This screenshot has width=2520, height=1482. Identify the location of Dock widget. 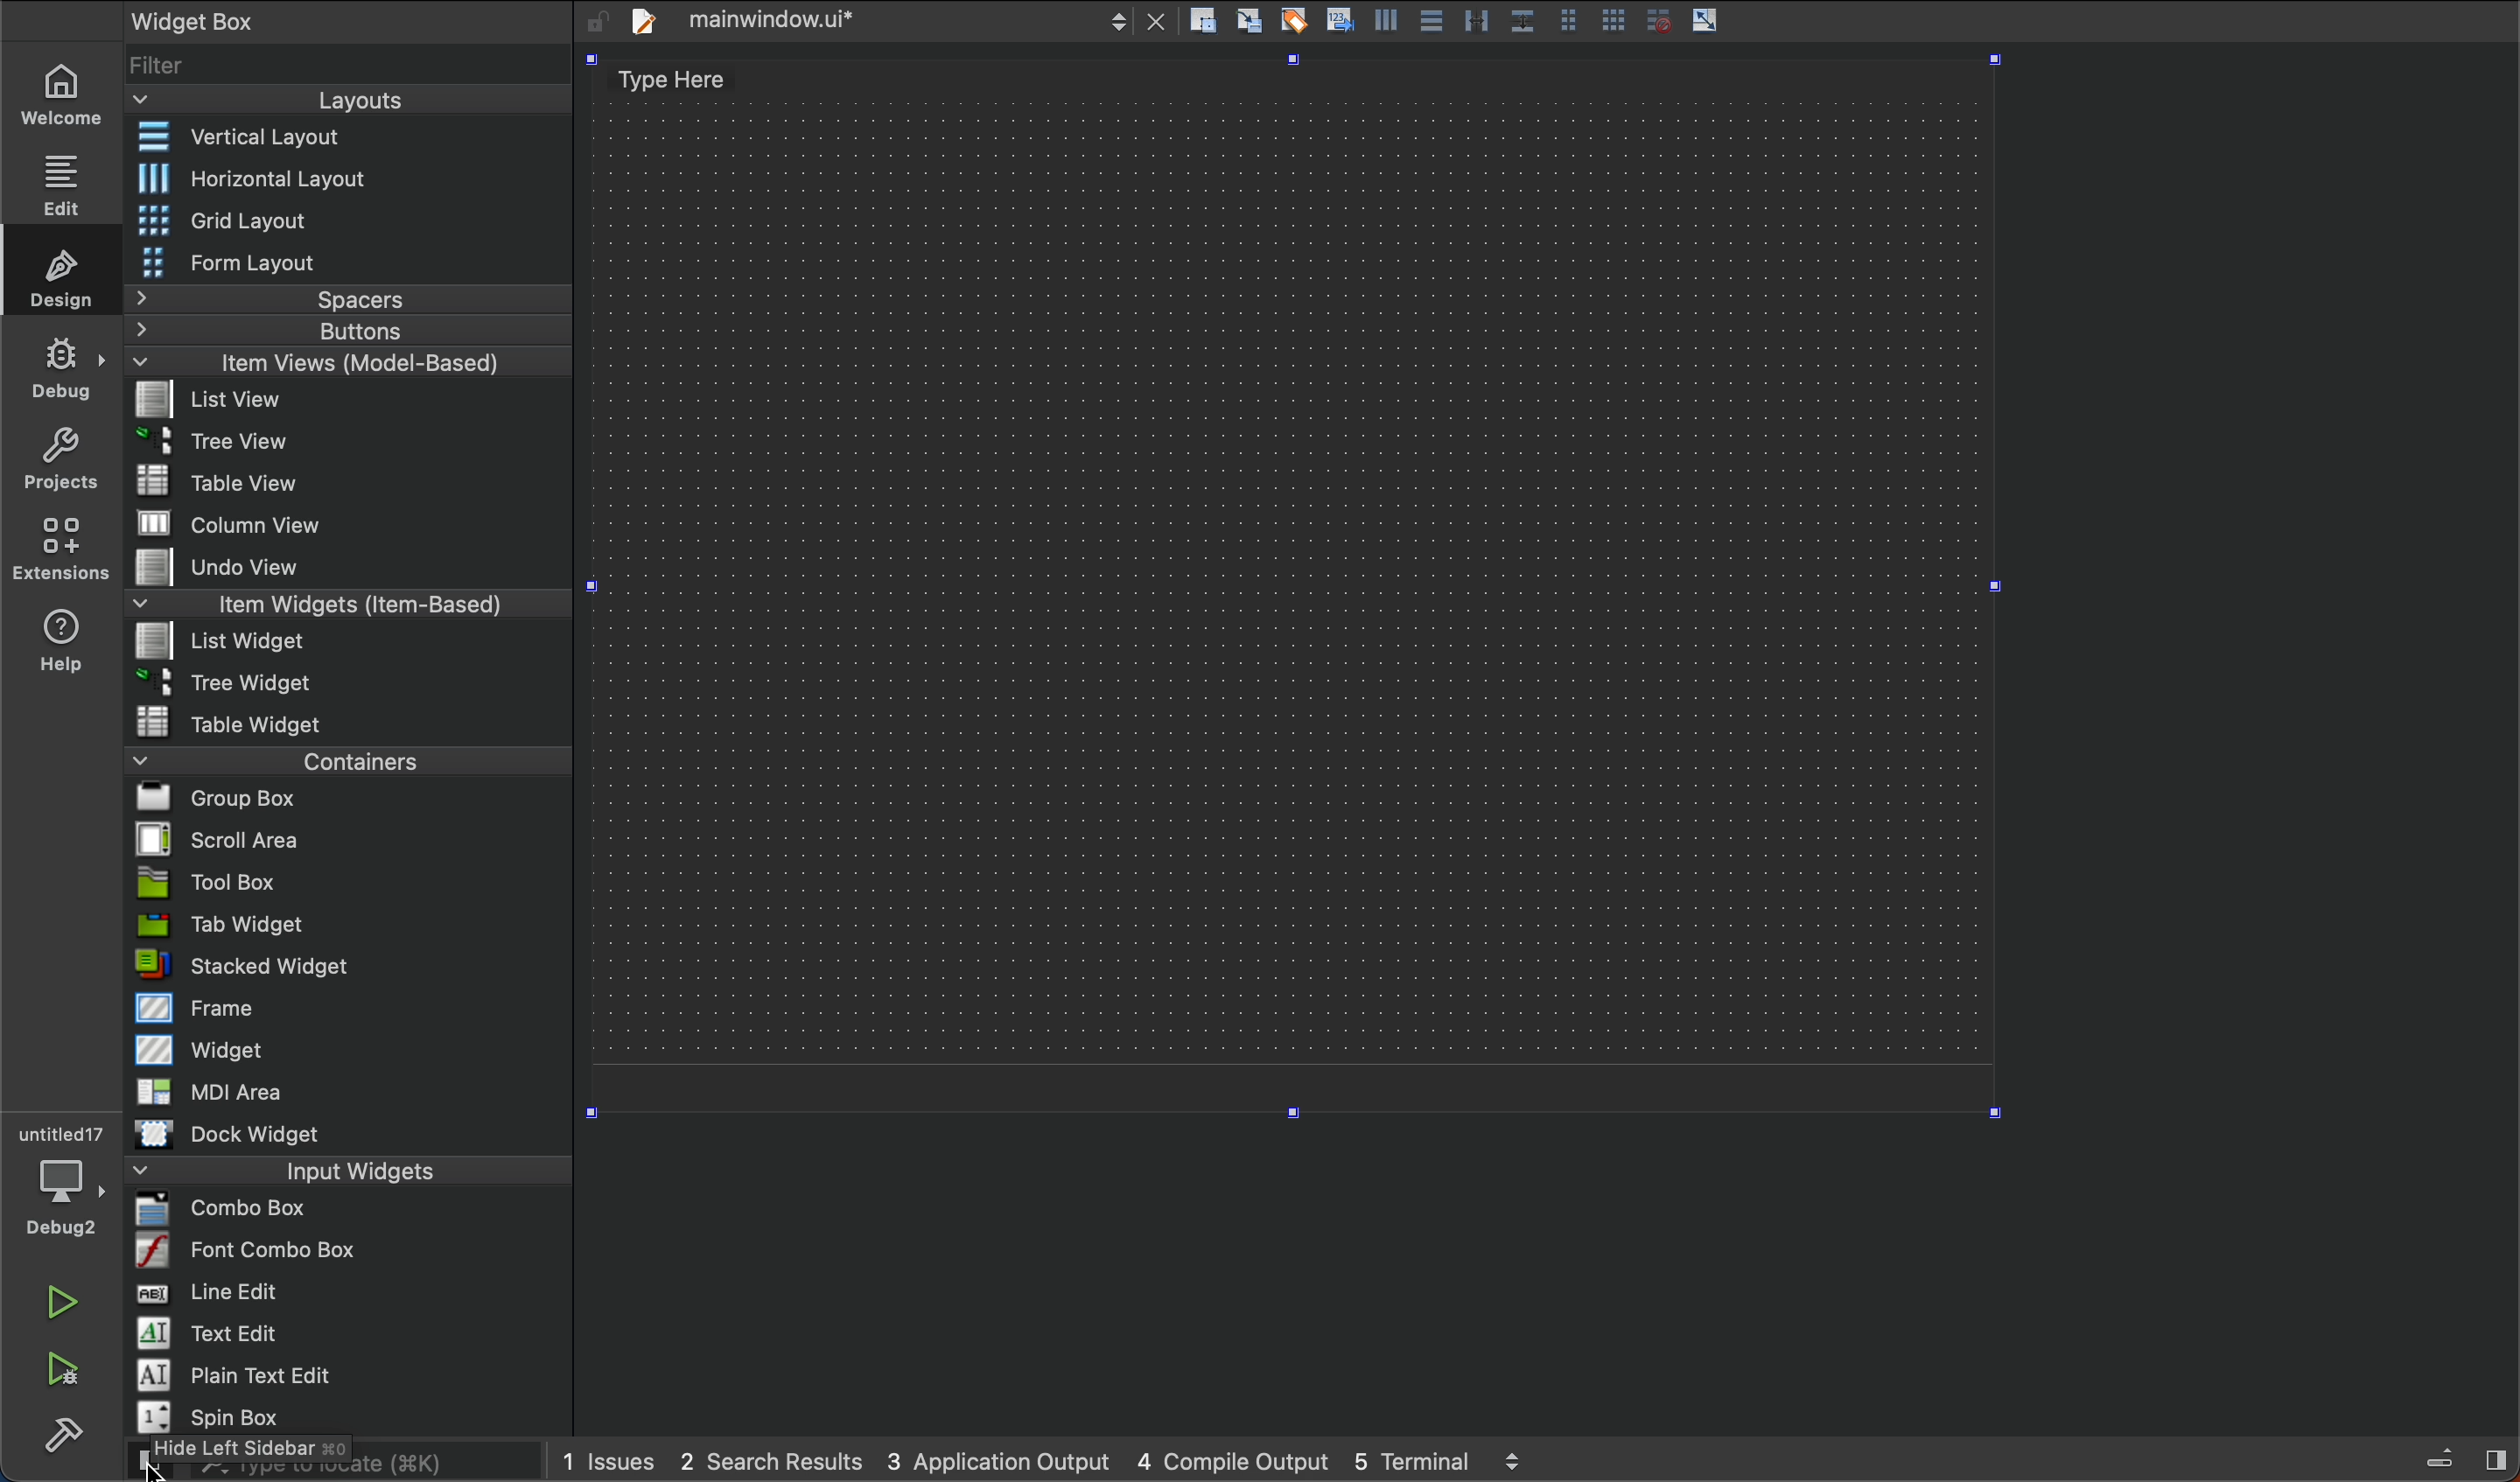
(241, 1134).